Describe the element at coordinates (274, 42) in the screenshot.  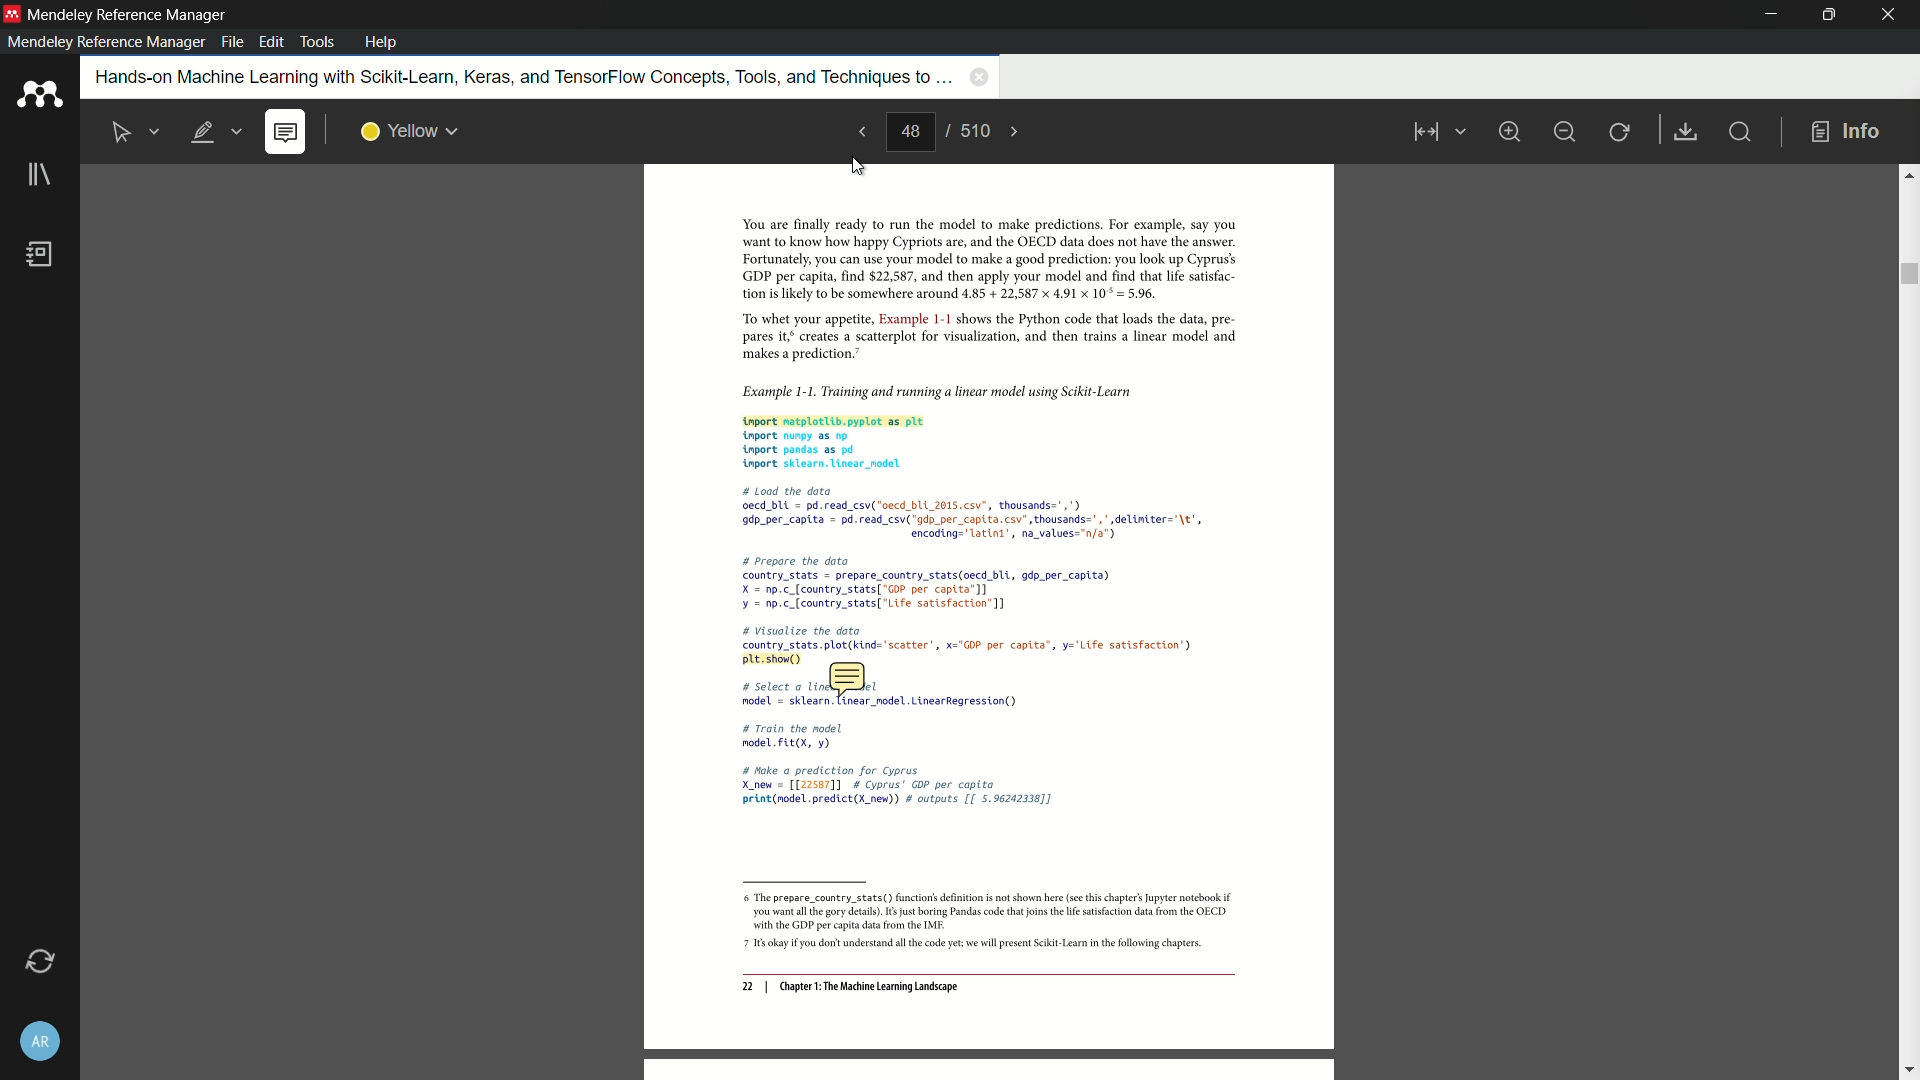
I see `edit menu` at that location.